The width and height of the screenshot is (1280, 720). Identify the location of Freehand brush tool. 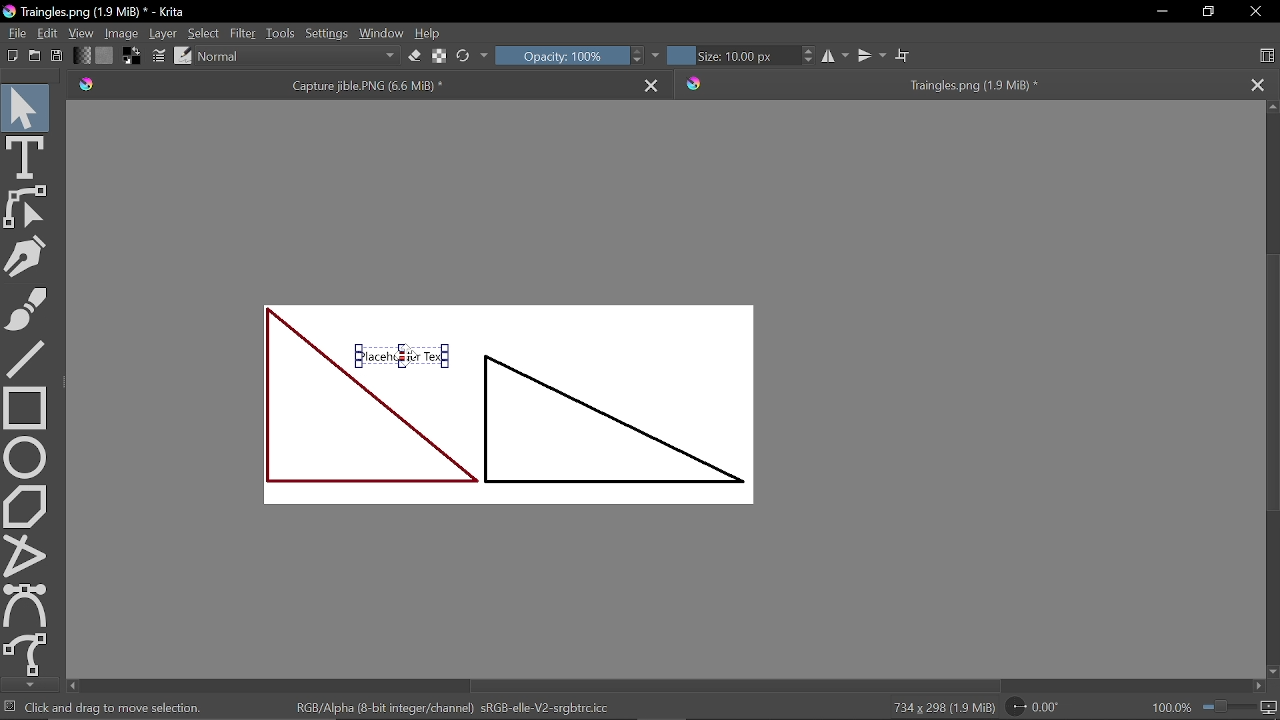
(28, 311).